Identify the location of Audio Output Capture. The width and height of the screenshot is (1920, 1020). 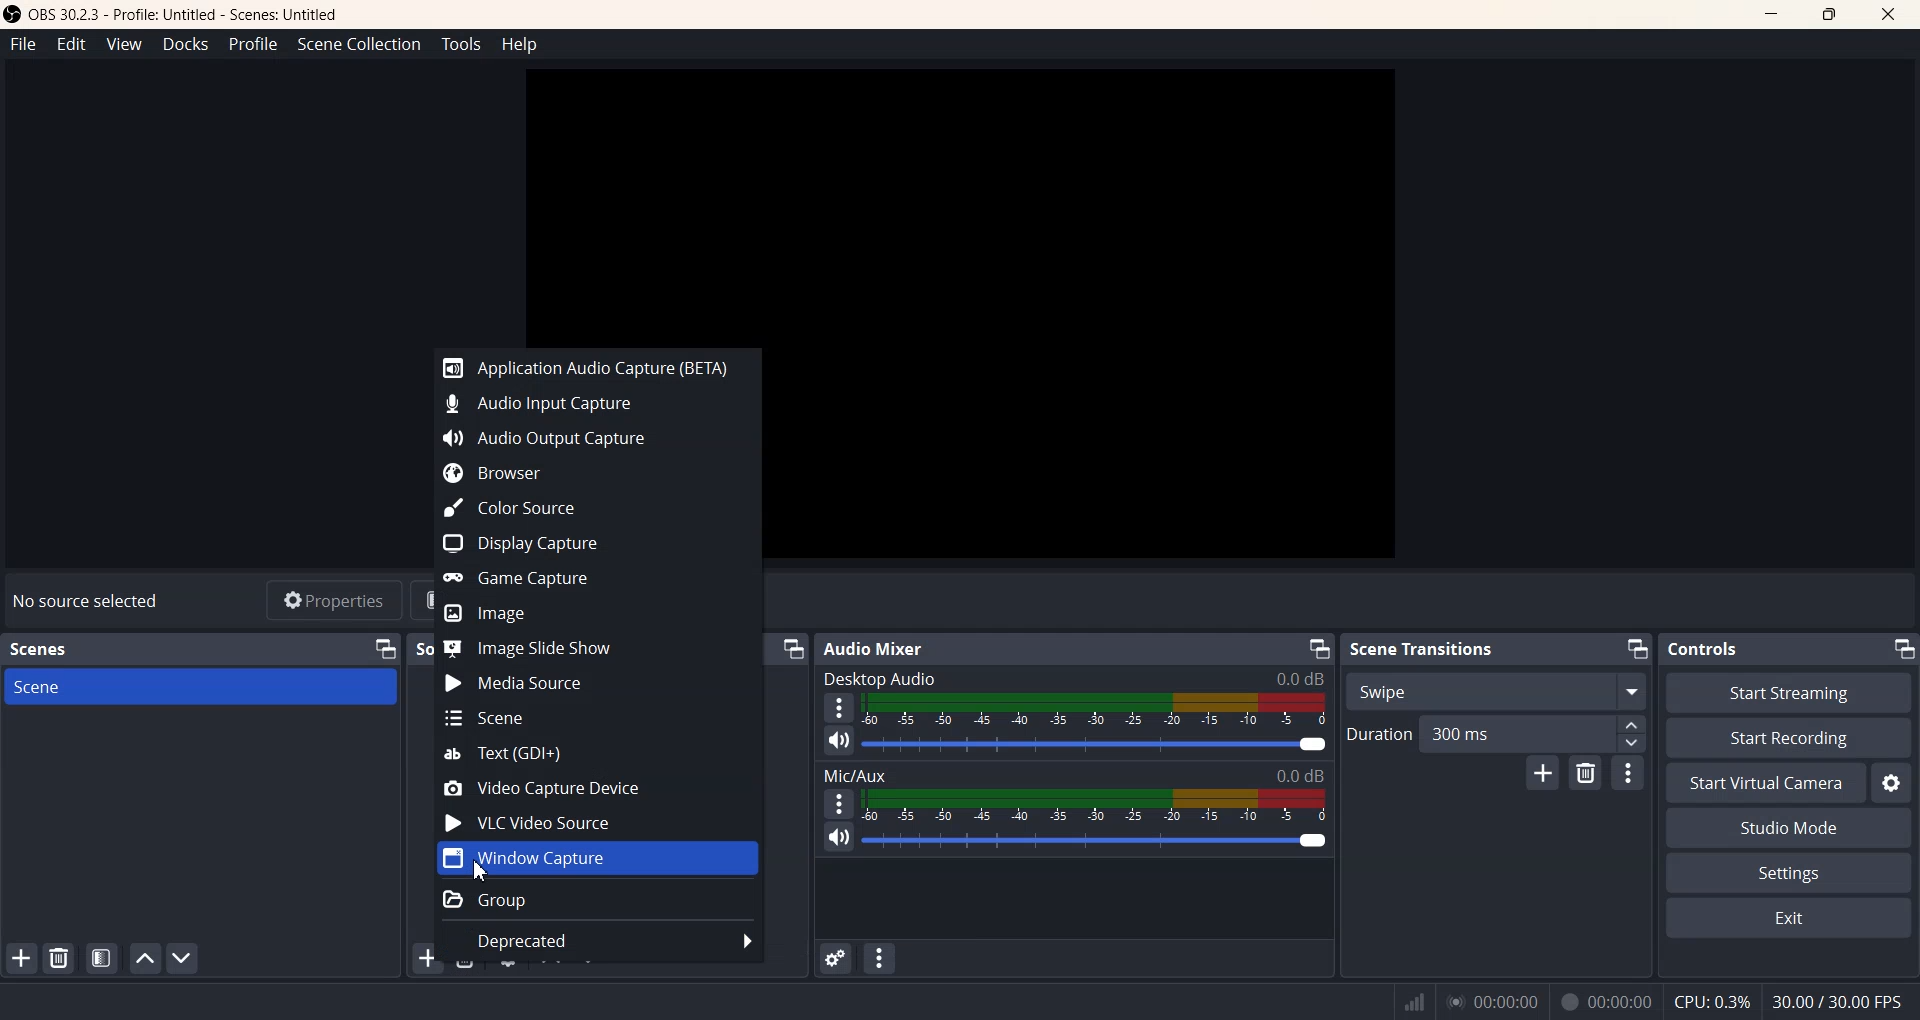
(593, 438).